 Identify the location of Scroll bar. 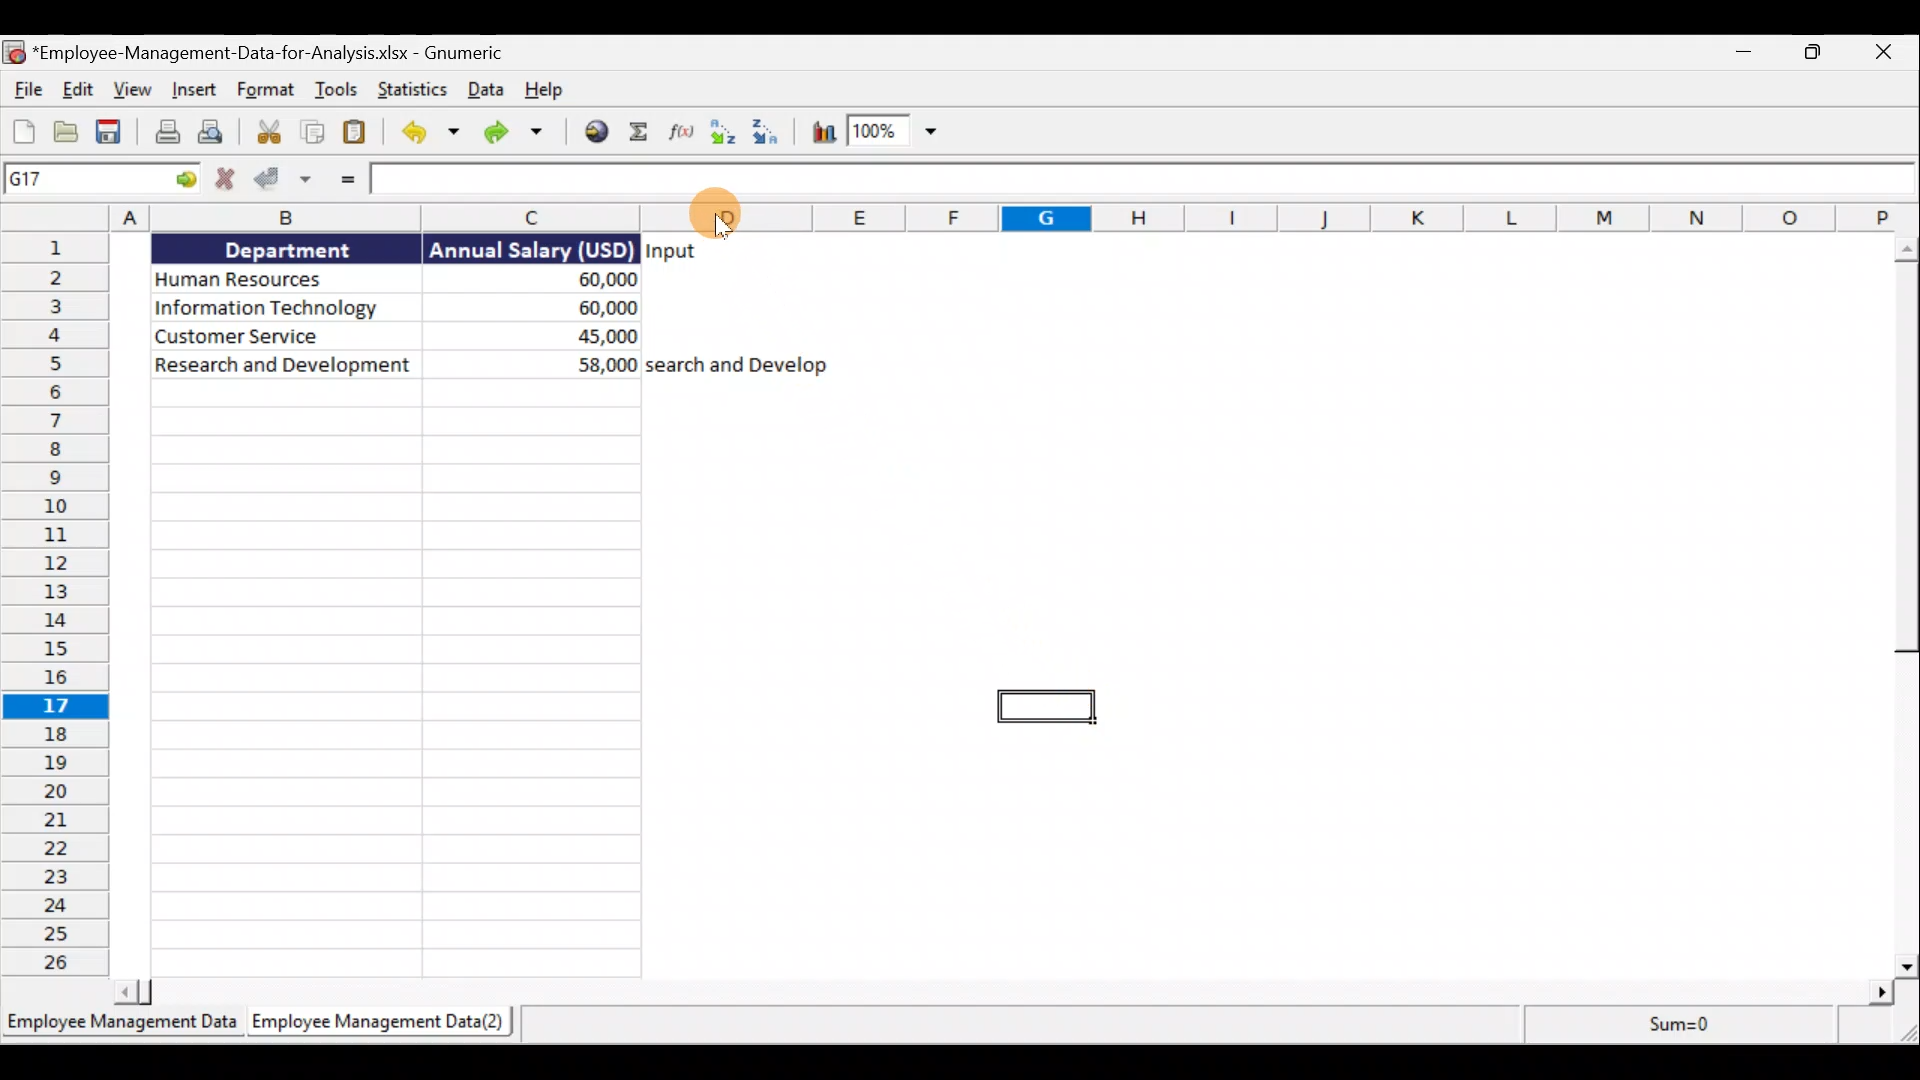
(1907, 607).